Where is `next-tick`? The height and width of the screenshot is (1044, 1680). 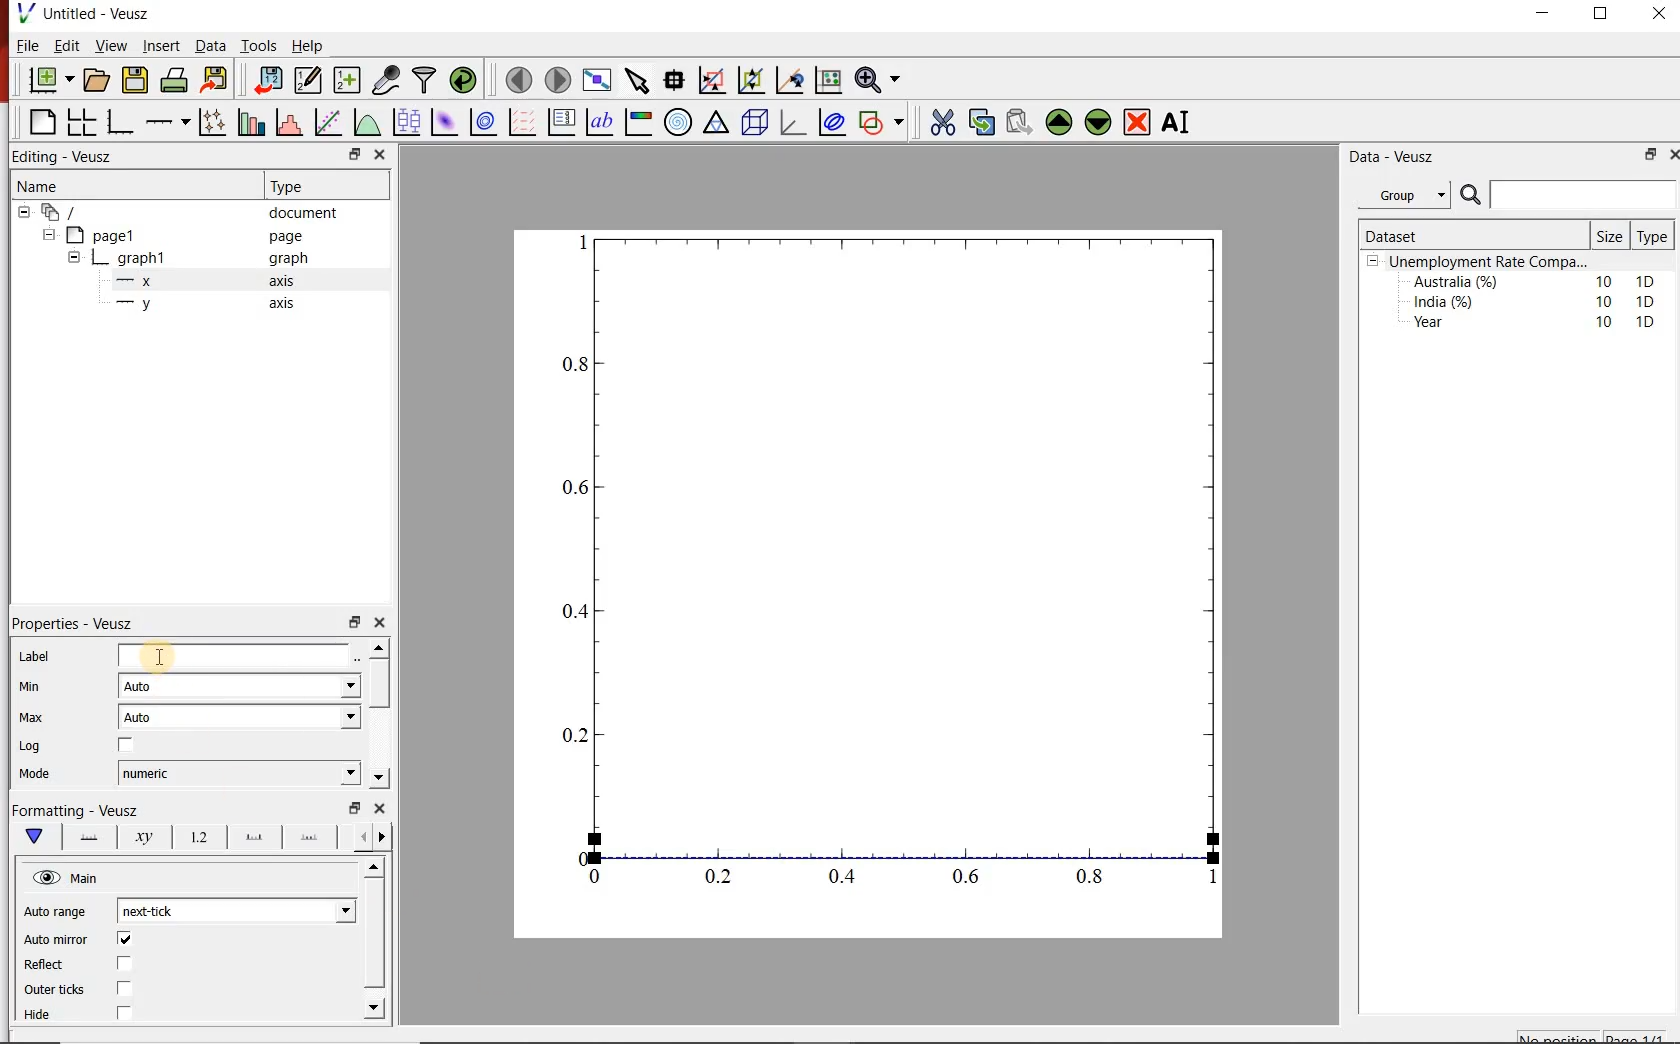 next-tick is located at coordinates (238, 908).